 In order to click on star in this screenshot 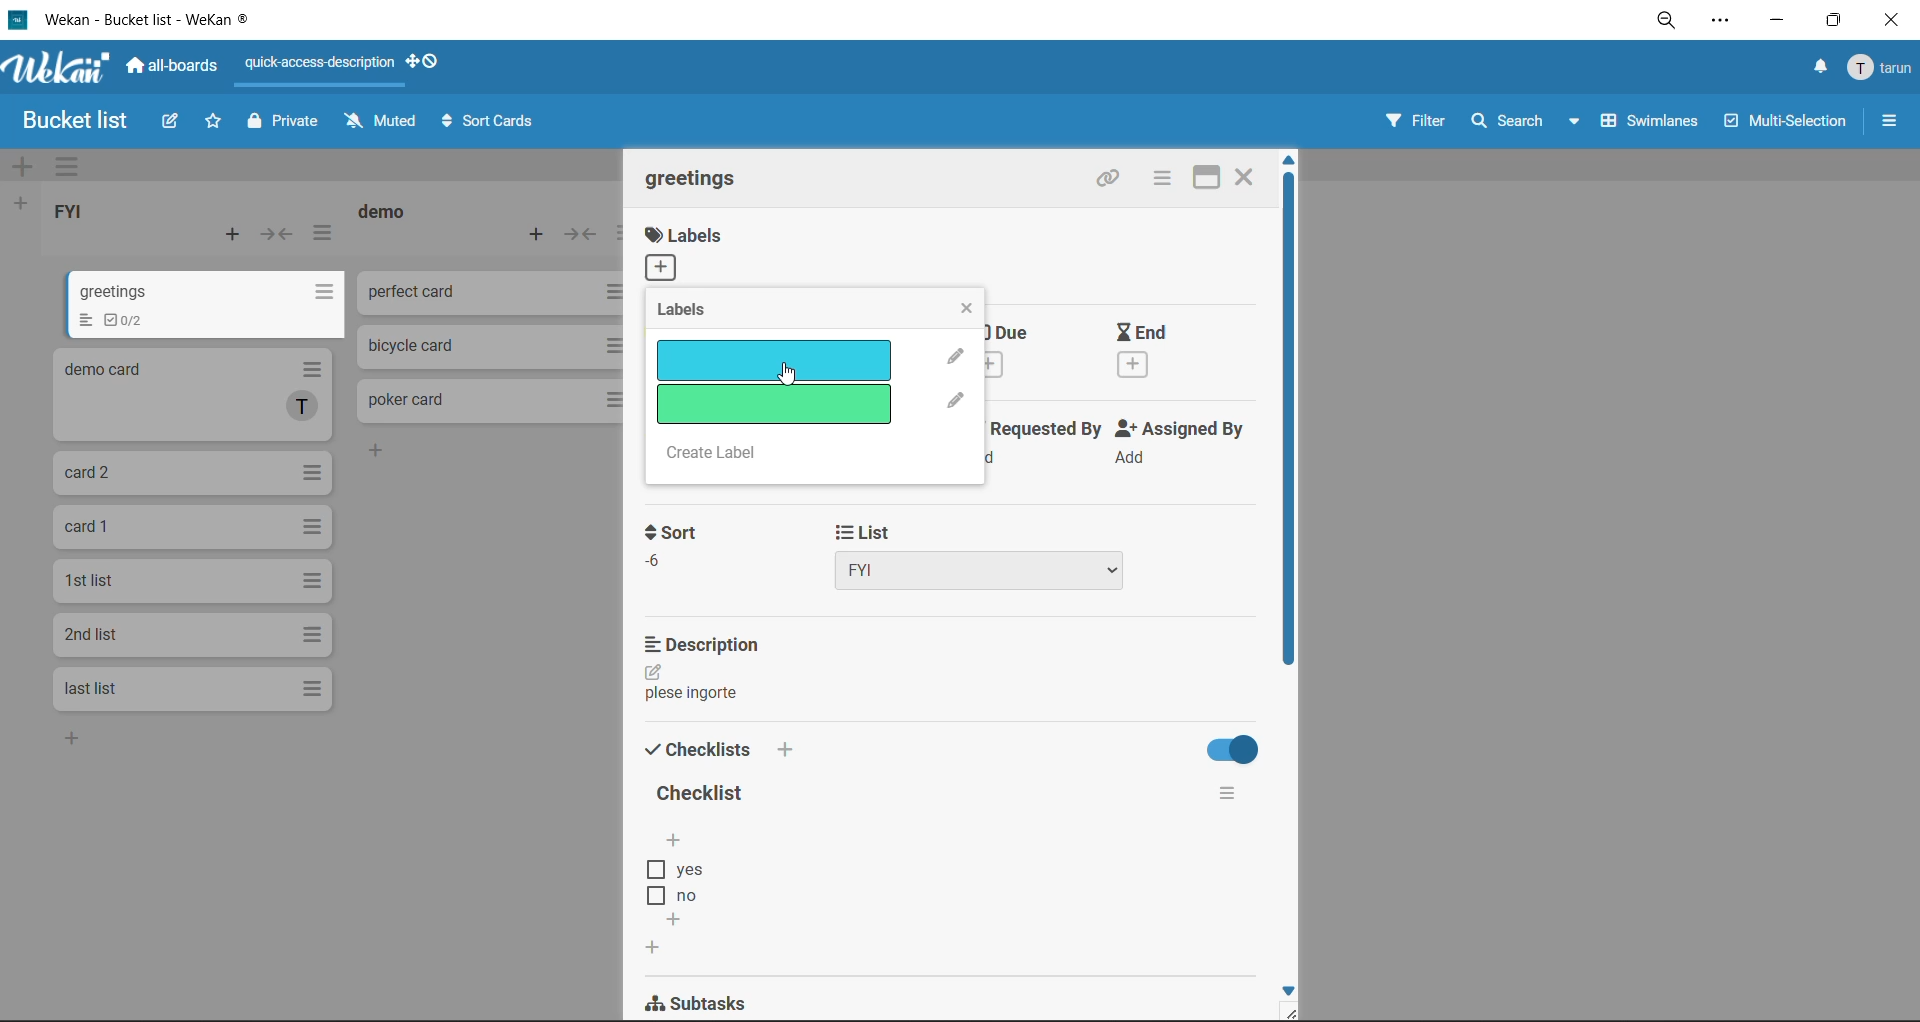, I will do `click(214, 124)`.